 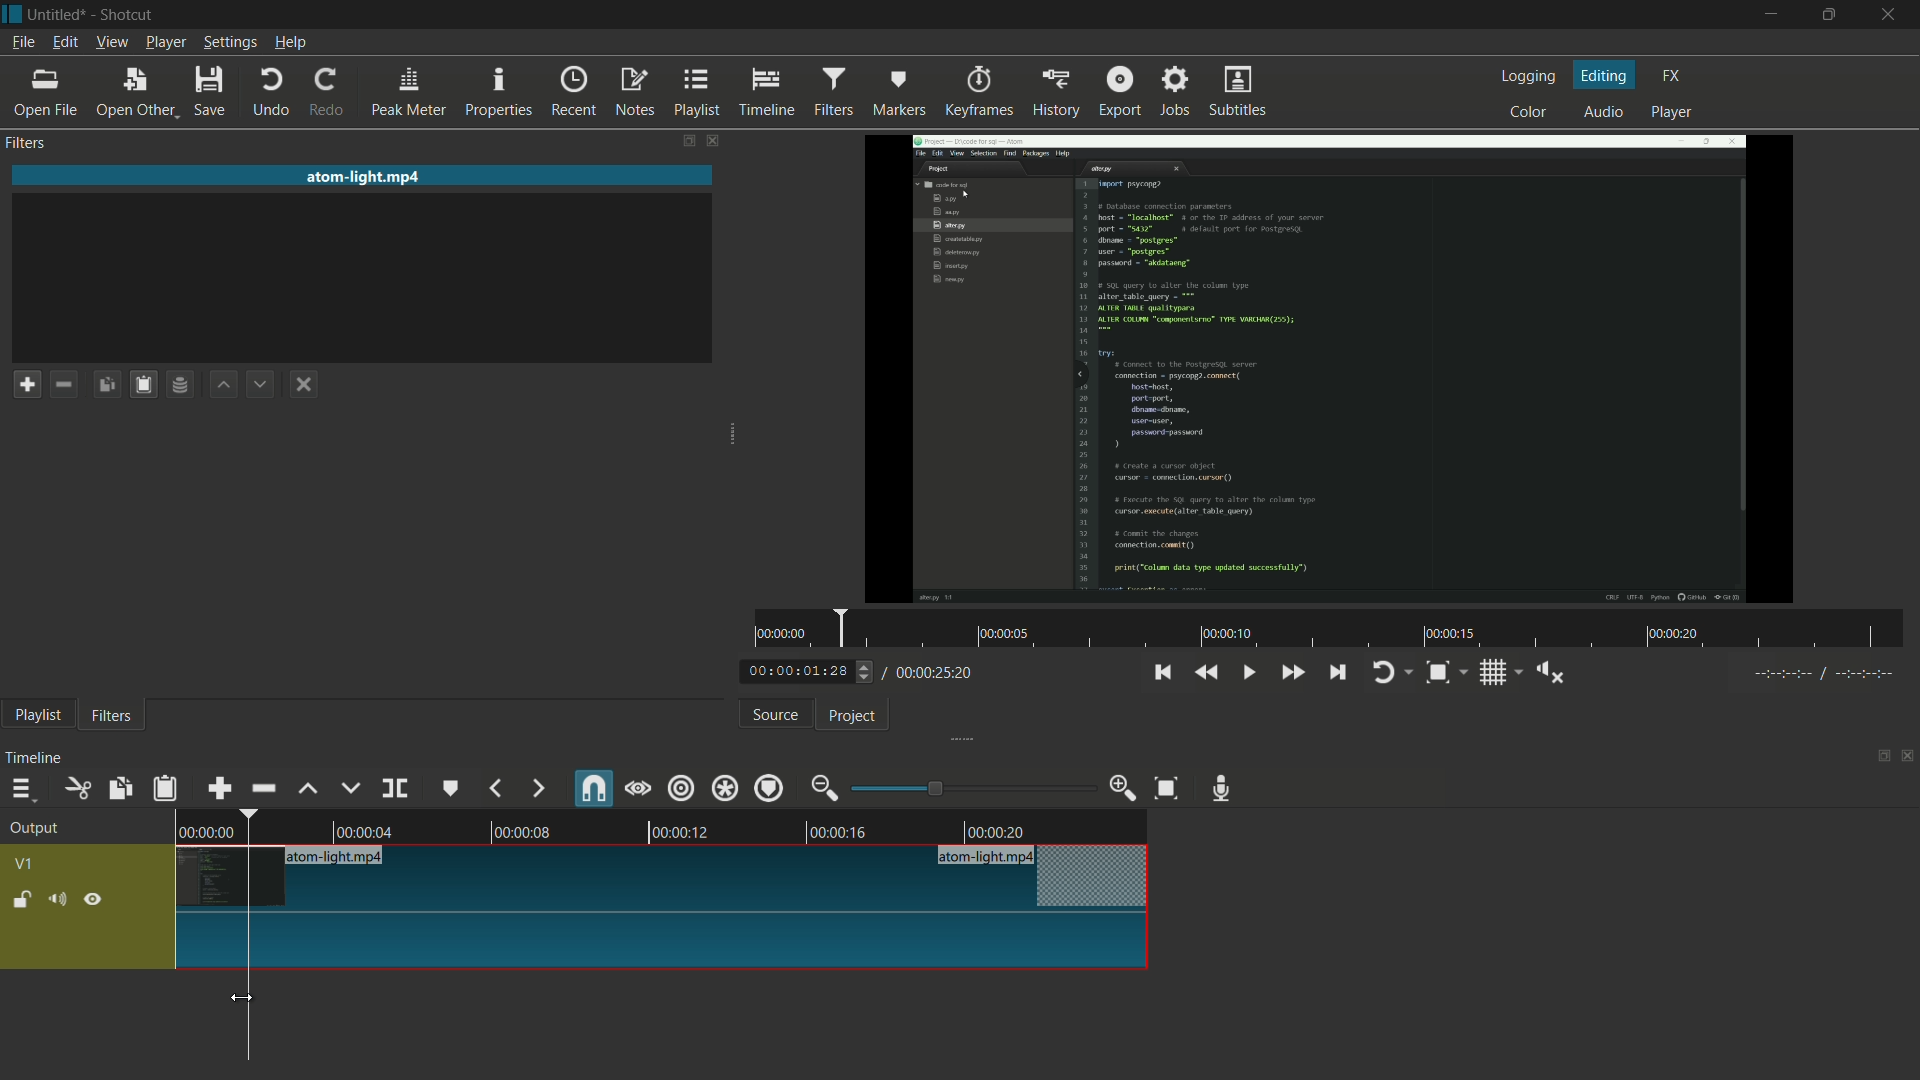 I want to click on player, so click(x=1675, y=115).